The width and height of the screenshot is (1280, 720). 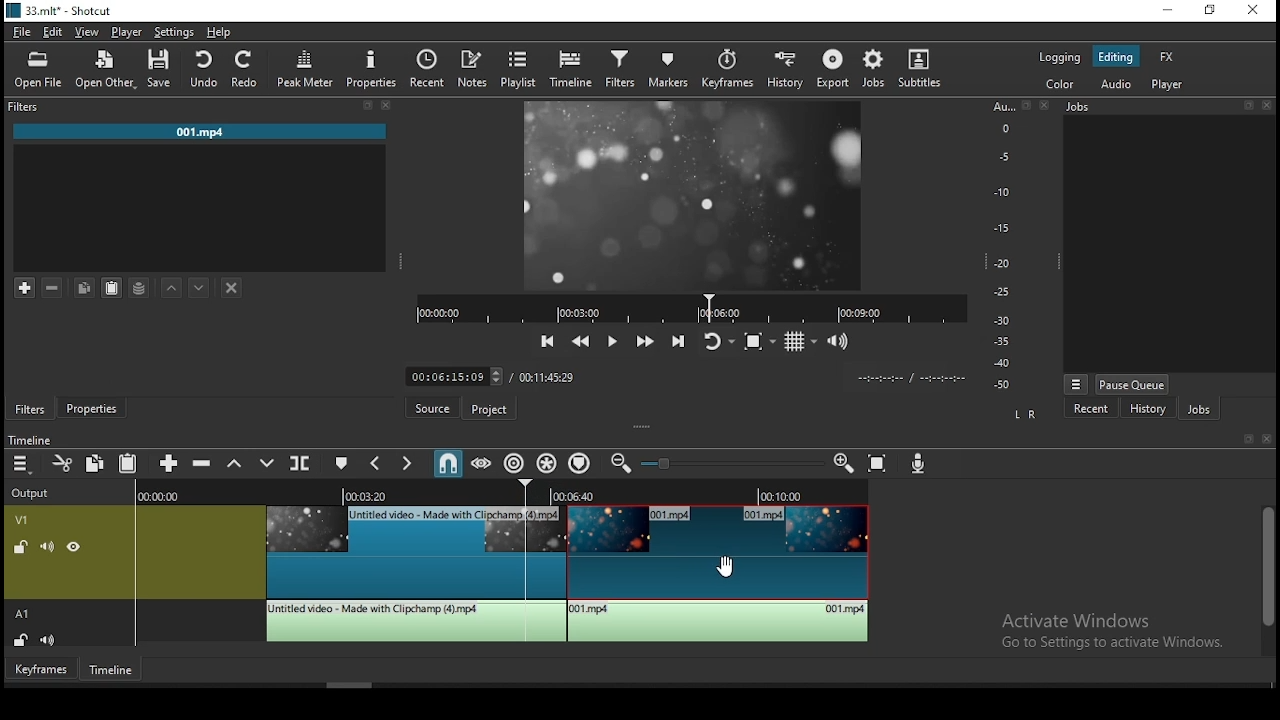 I want to click on pause queue, so click(x=1133, y=385).